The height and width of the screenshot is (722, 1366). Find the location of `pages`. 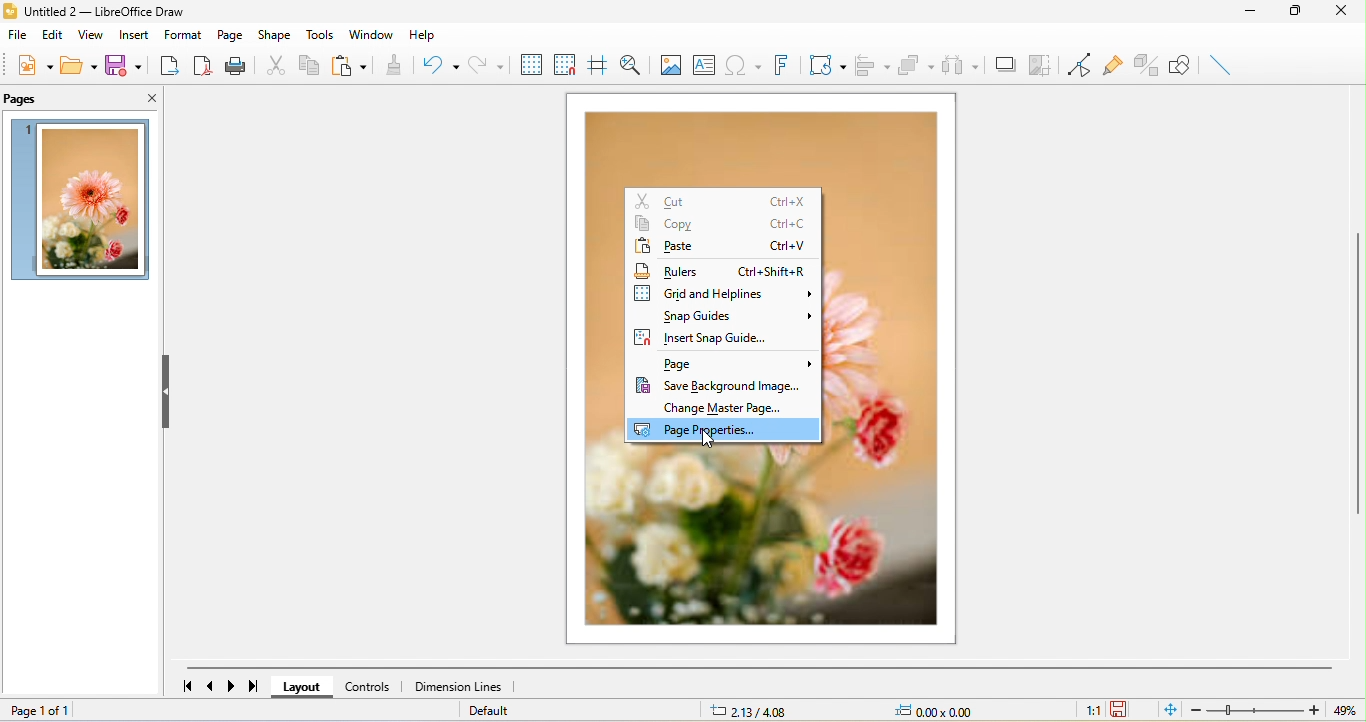

pages is located at coordinates (25, 100).